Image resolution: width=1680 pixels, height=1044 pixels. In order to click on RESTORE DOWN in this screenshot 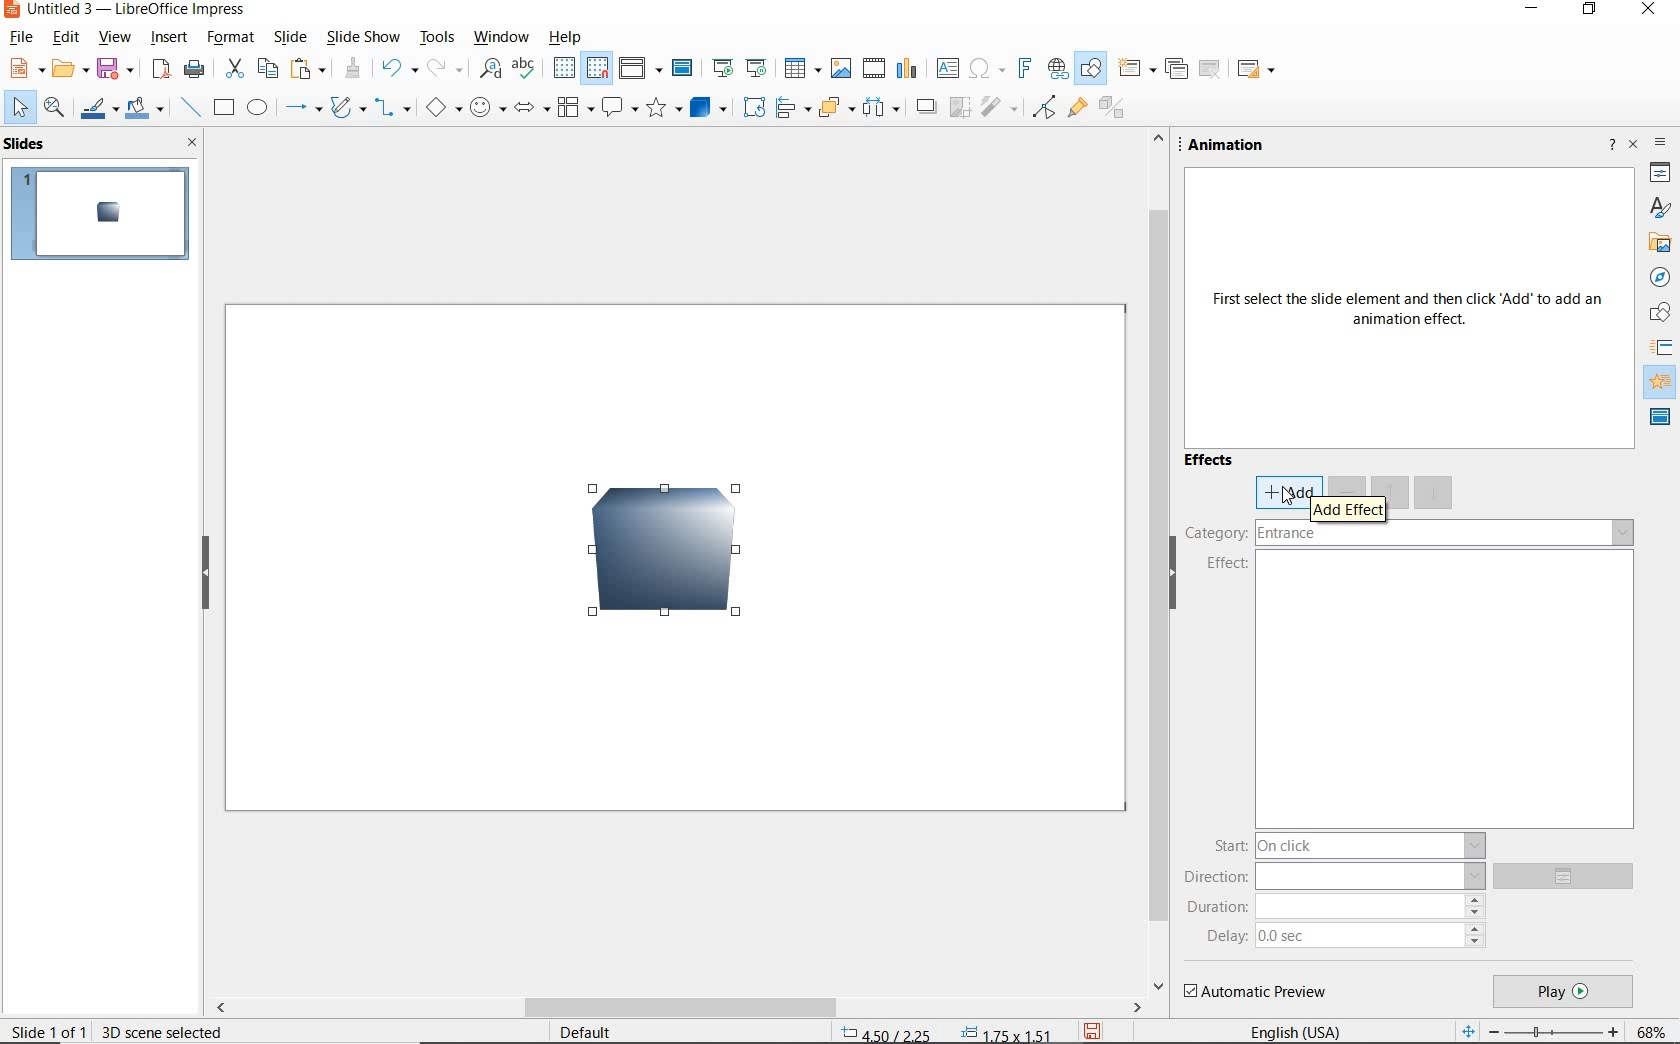, I will do `click(1591, 13)`.